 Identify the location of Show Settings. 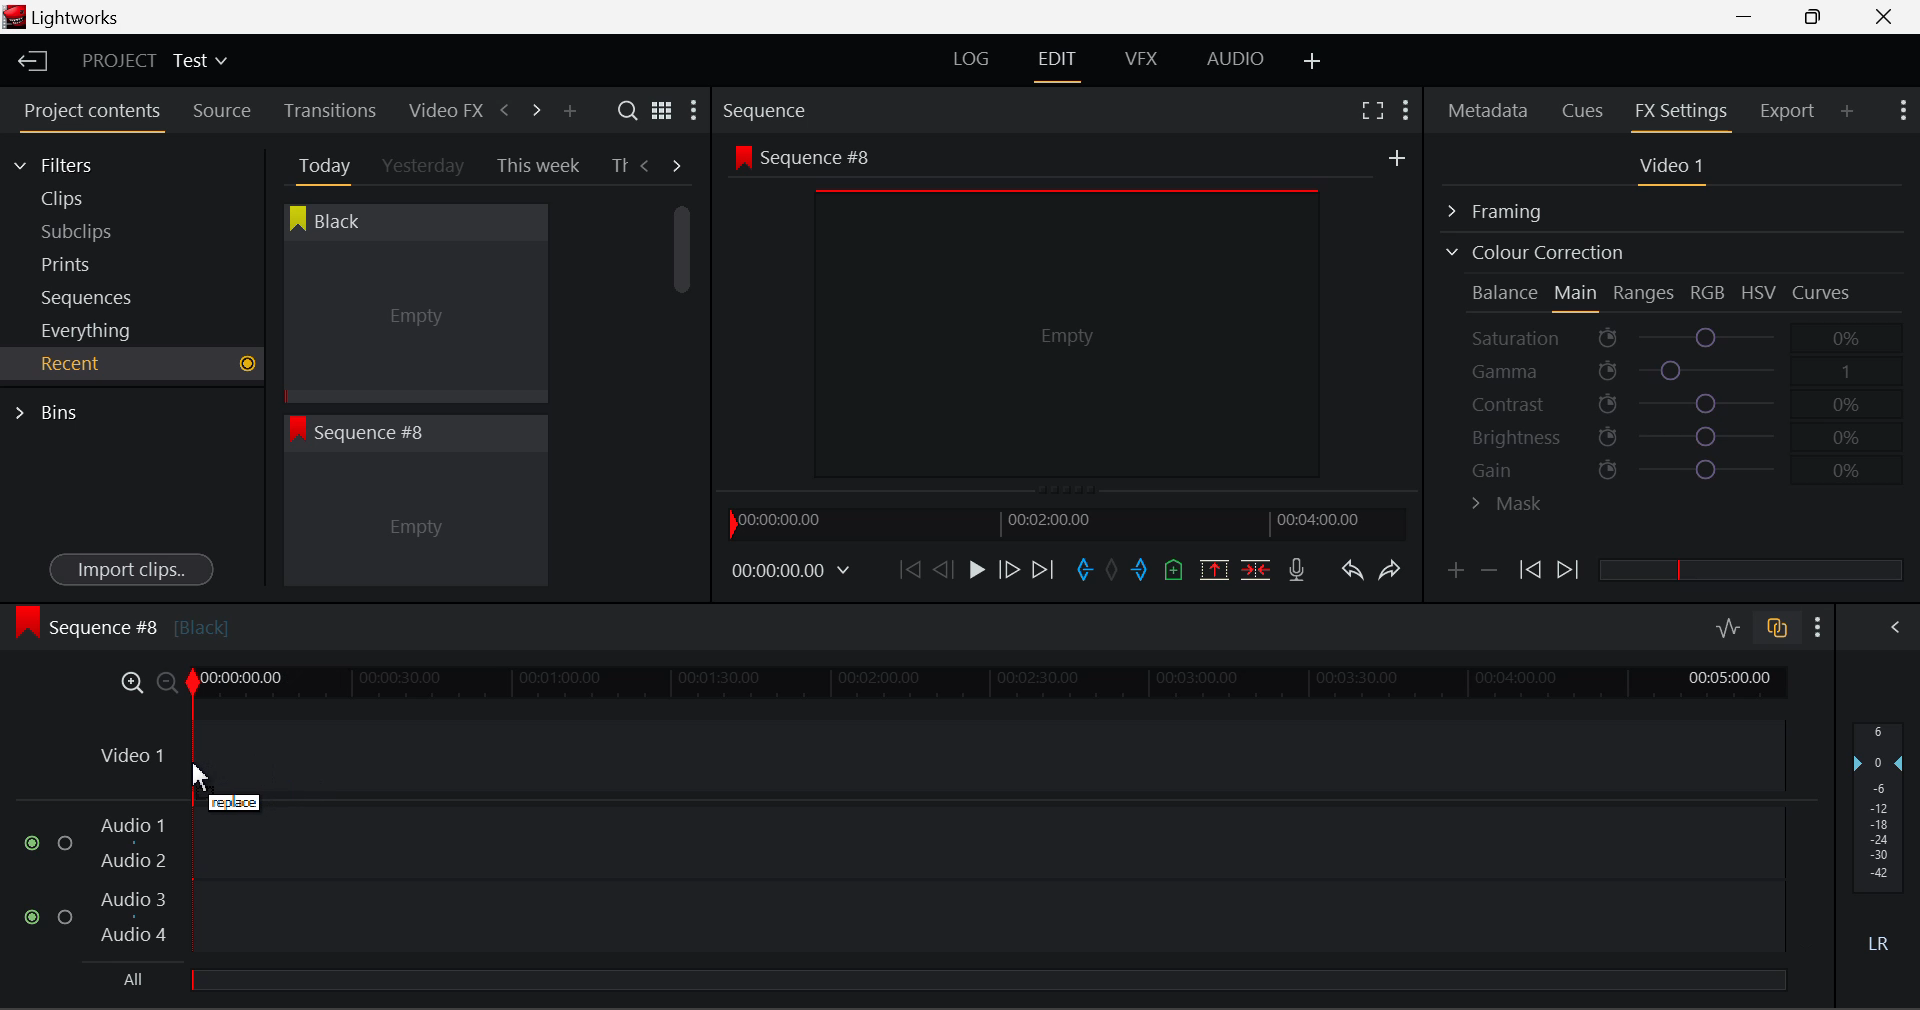
(1819, 627).